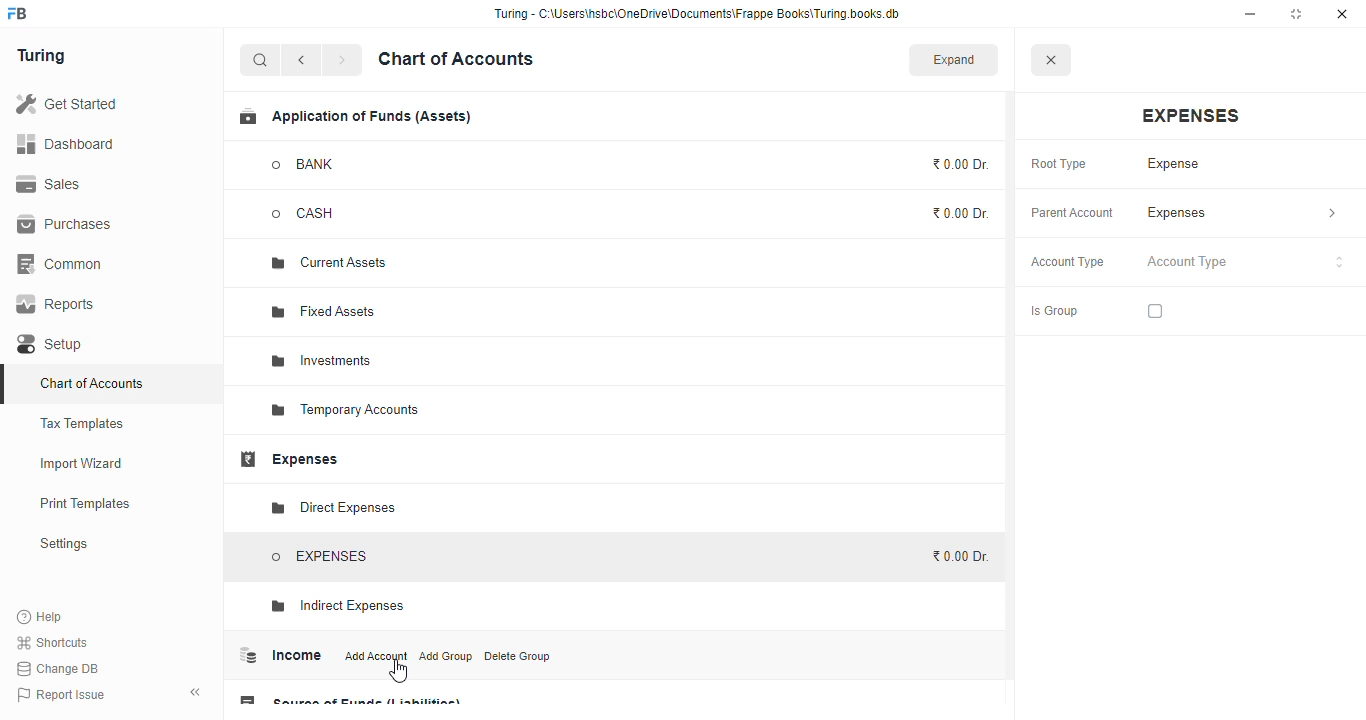 This screenshot has width=1366, height=720. Describe the element at coordinates (961, 164) in the screenshot. I see `₹0.00 Dr.` at that location.